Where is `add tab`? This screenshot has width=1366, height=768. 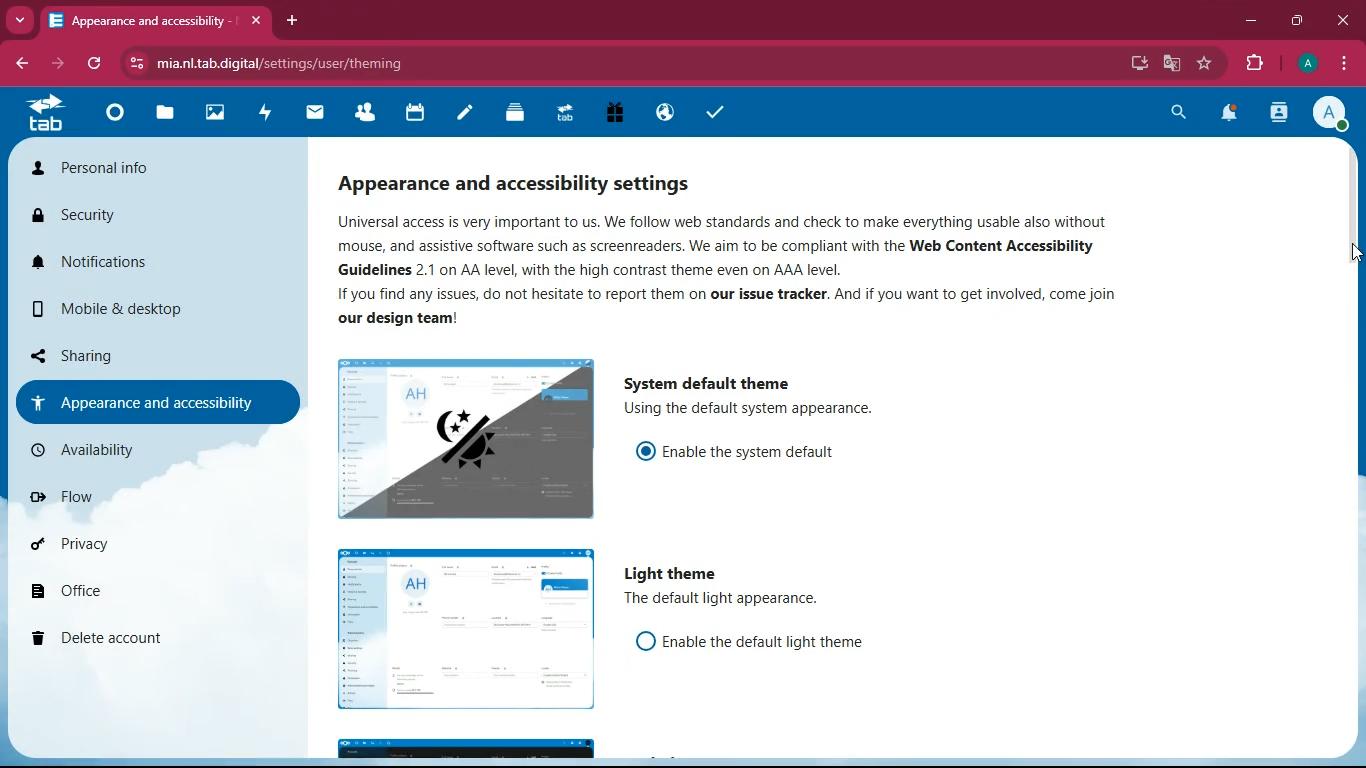 add tab is located at coordinates (292, 20).